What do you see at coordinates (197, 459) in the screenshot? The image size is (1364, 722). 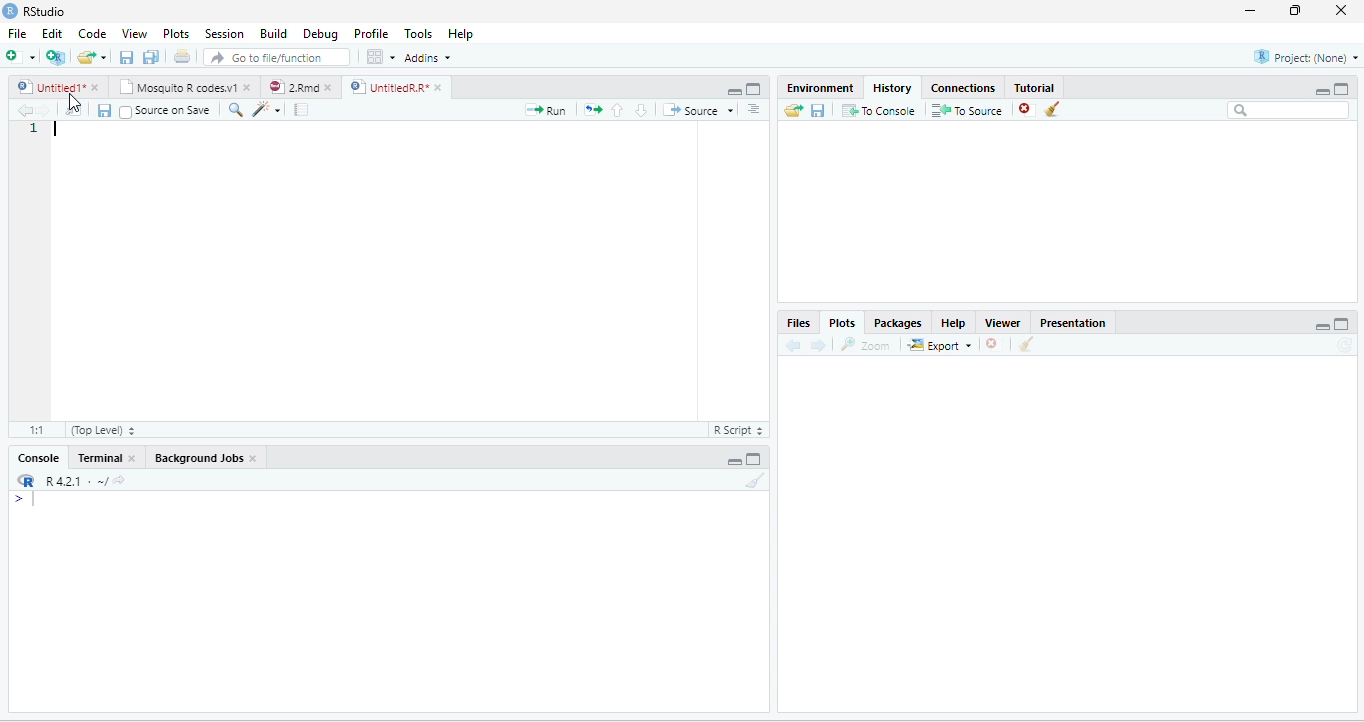 I see `Background Jobs` at bounding box center [197, 459].